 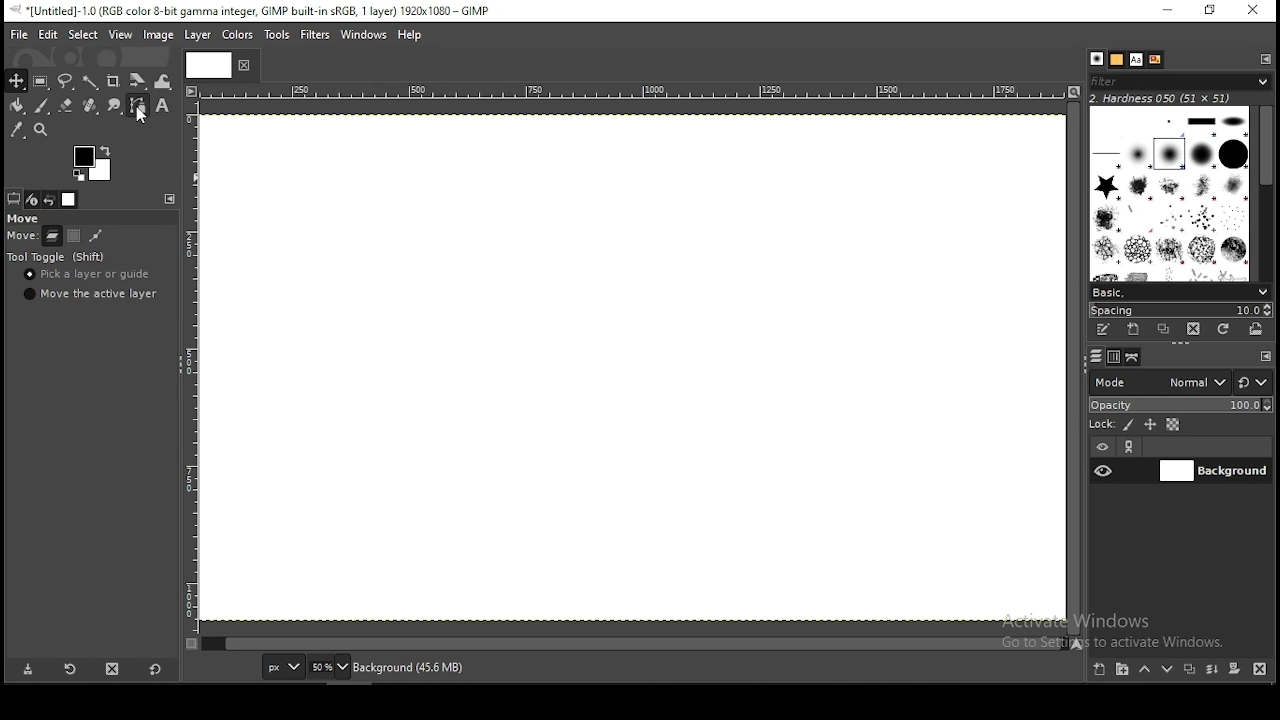 I want to click on view, so click(x=121, y=33).